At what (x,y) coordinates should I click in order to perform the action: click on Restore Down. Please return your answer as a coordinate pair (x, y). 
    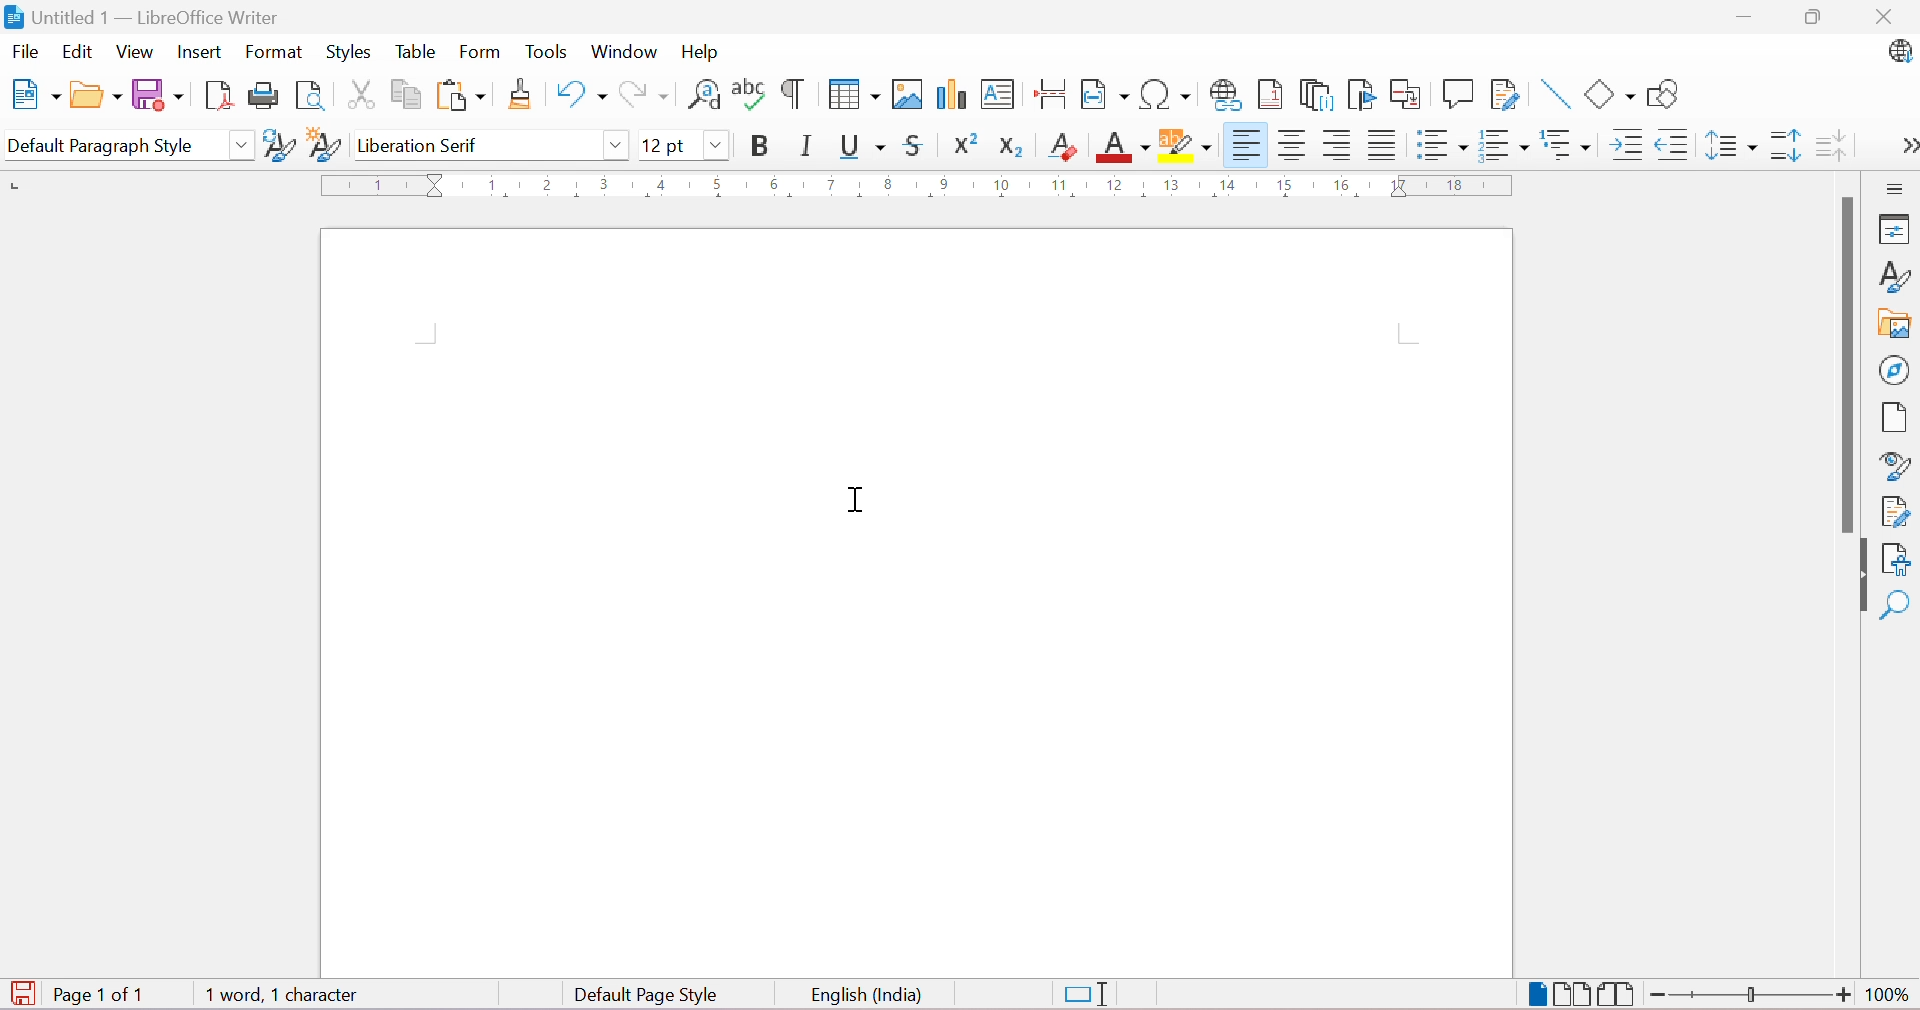
    Looking at the image, I should click on (1813, 17).